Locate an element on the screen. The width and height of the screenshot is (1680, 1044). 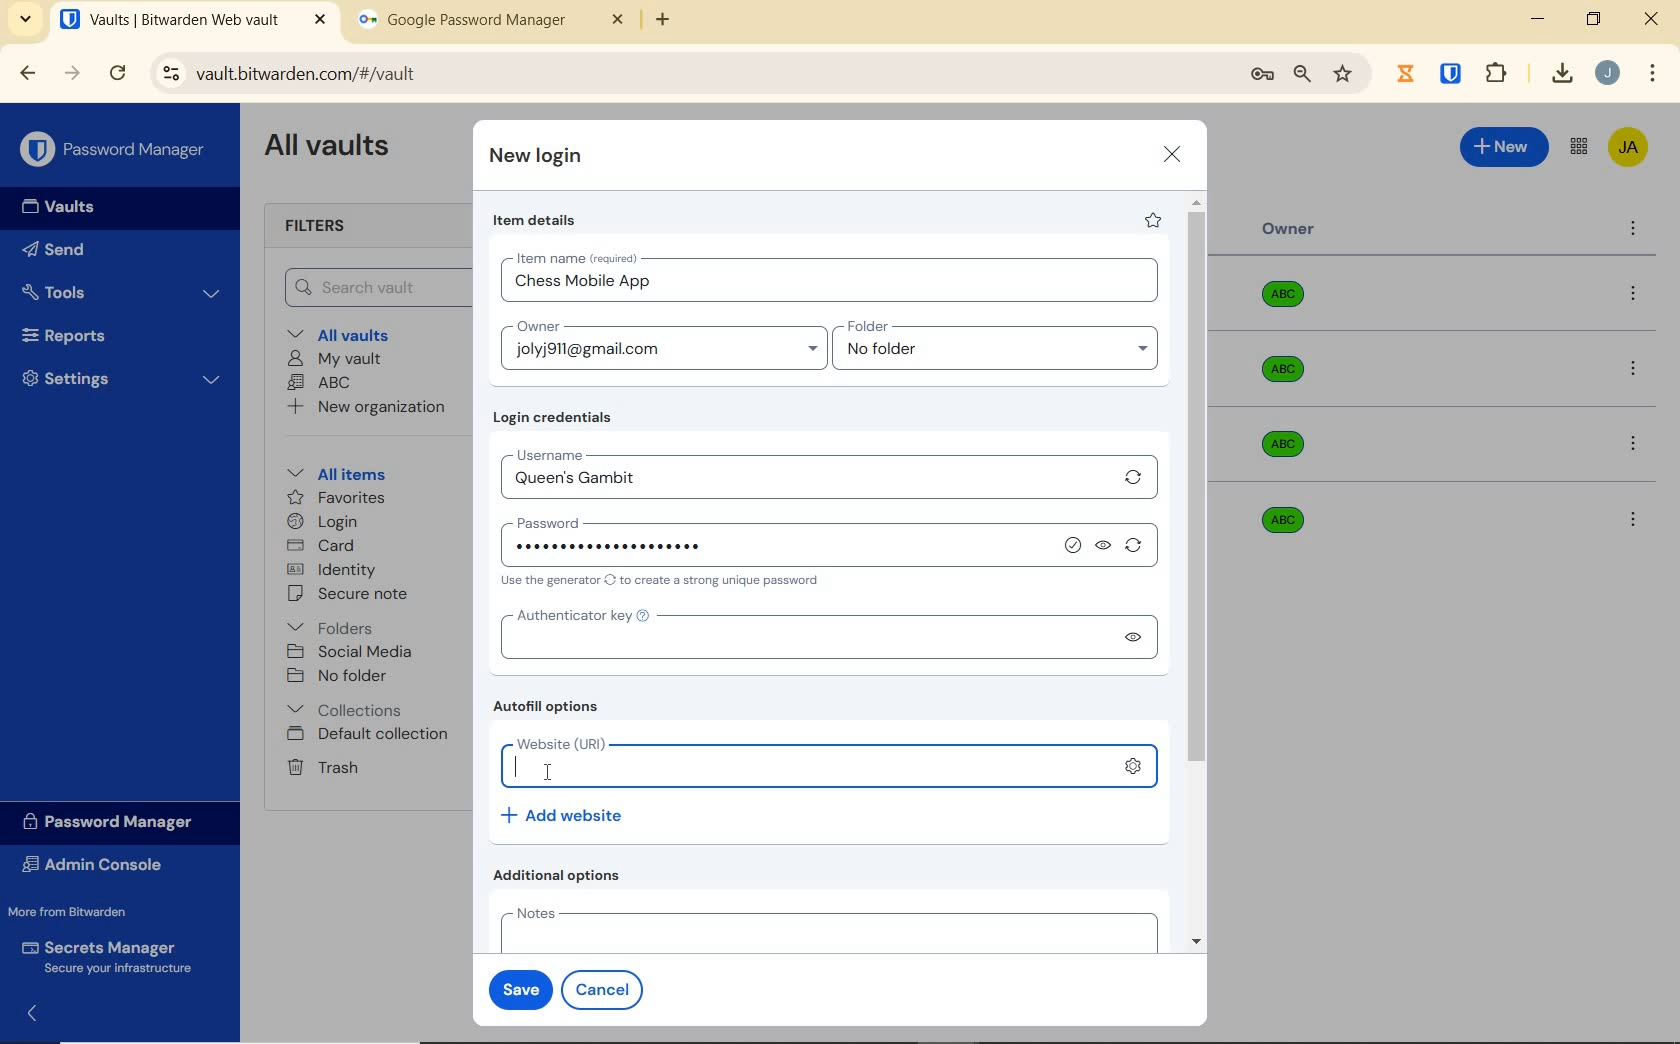
Item name is located at coordinates (579, 258).